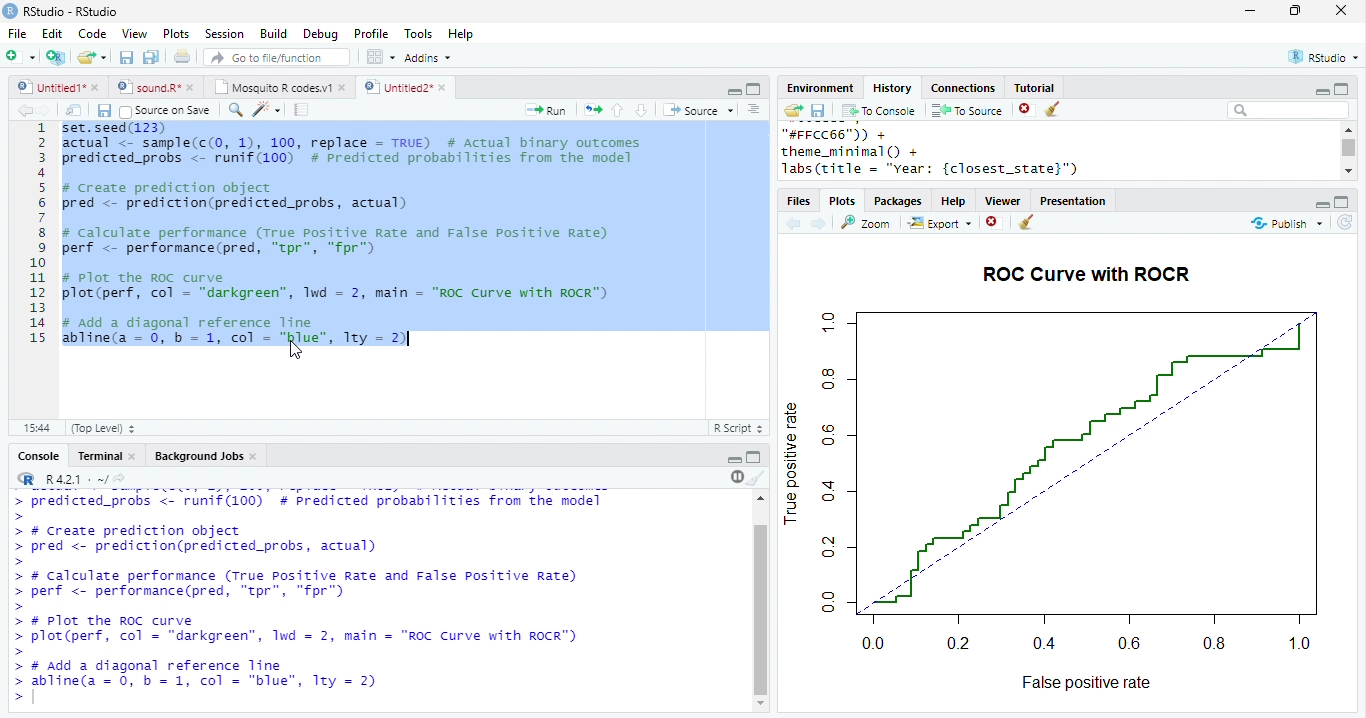 This screenshot has height=718, width=1366. I want to click on maximize, so click(754, 456).